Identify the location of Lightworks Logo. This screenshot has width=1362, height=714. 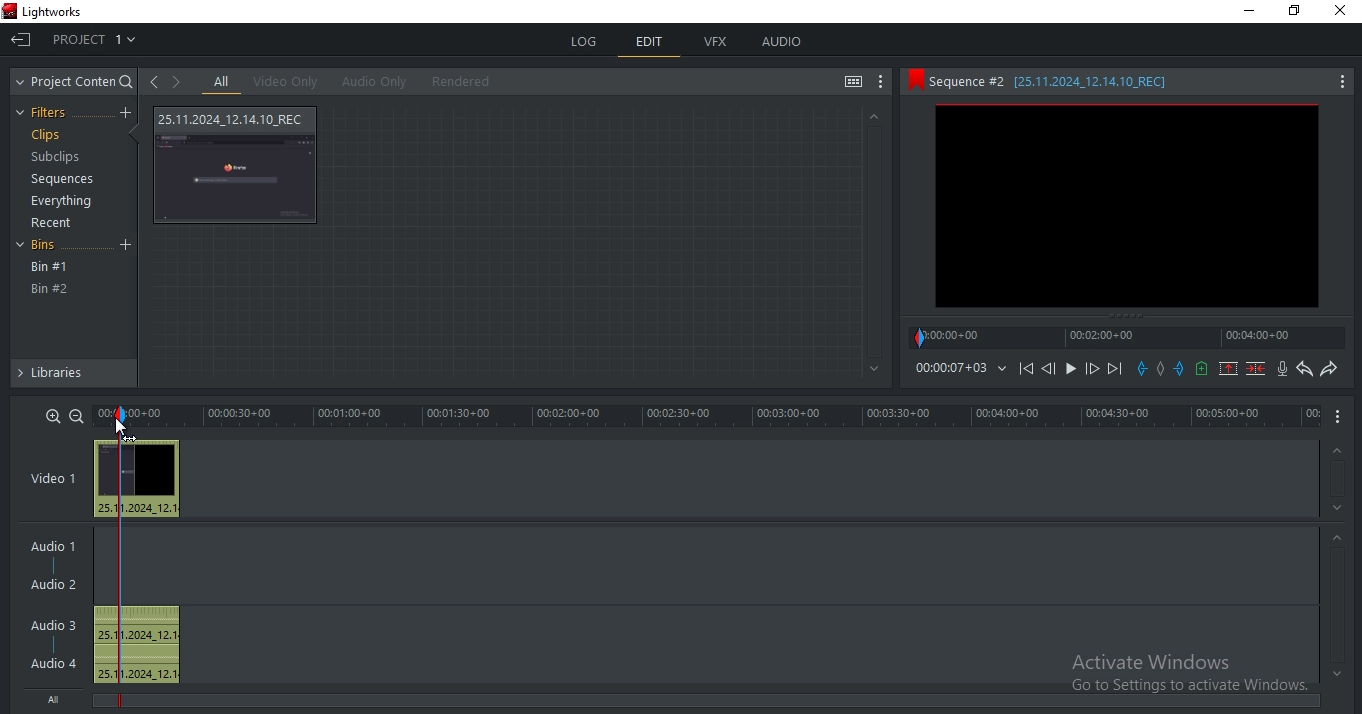
(10, 10).